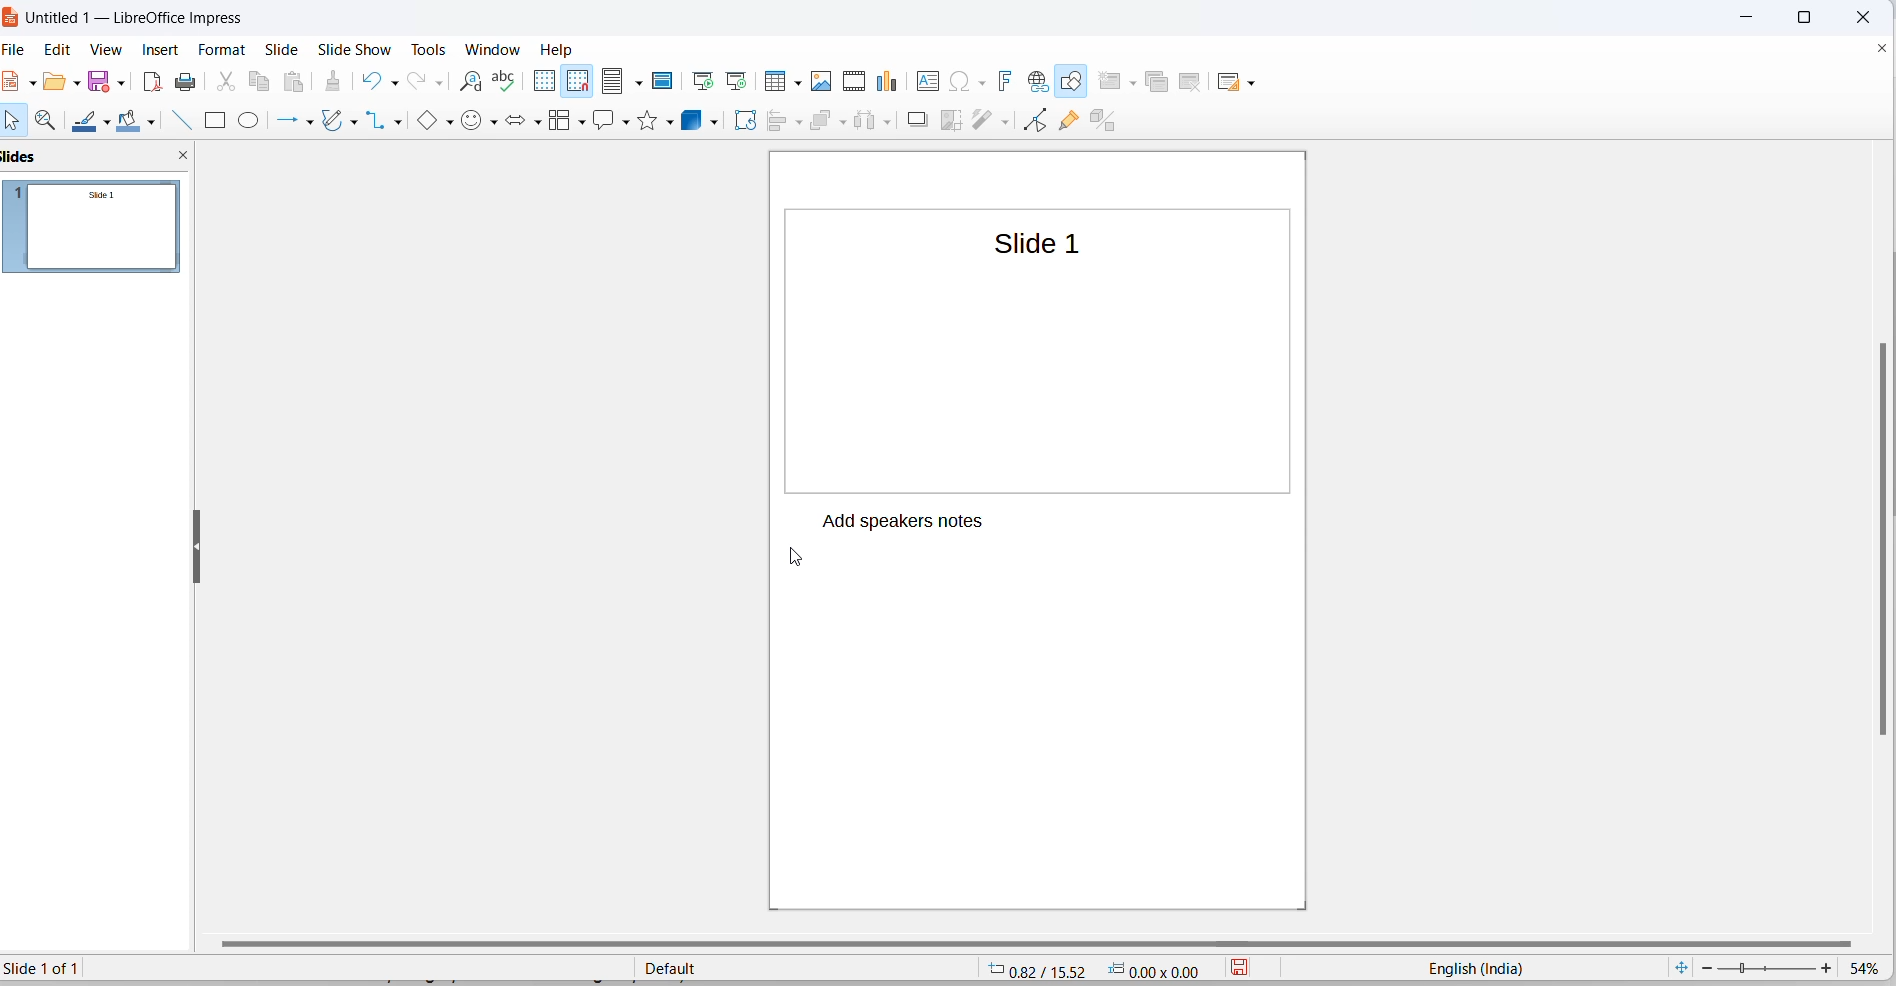 This screenshot has width=1896, height=986. I want to click on zoom percentage, so click(1869, 968).